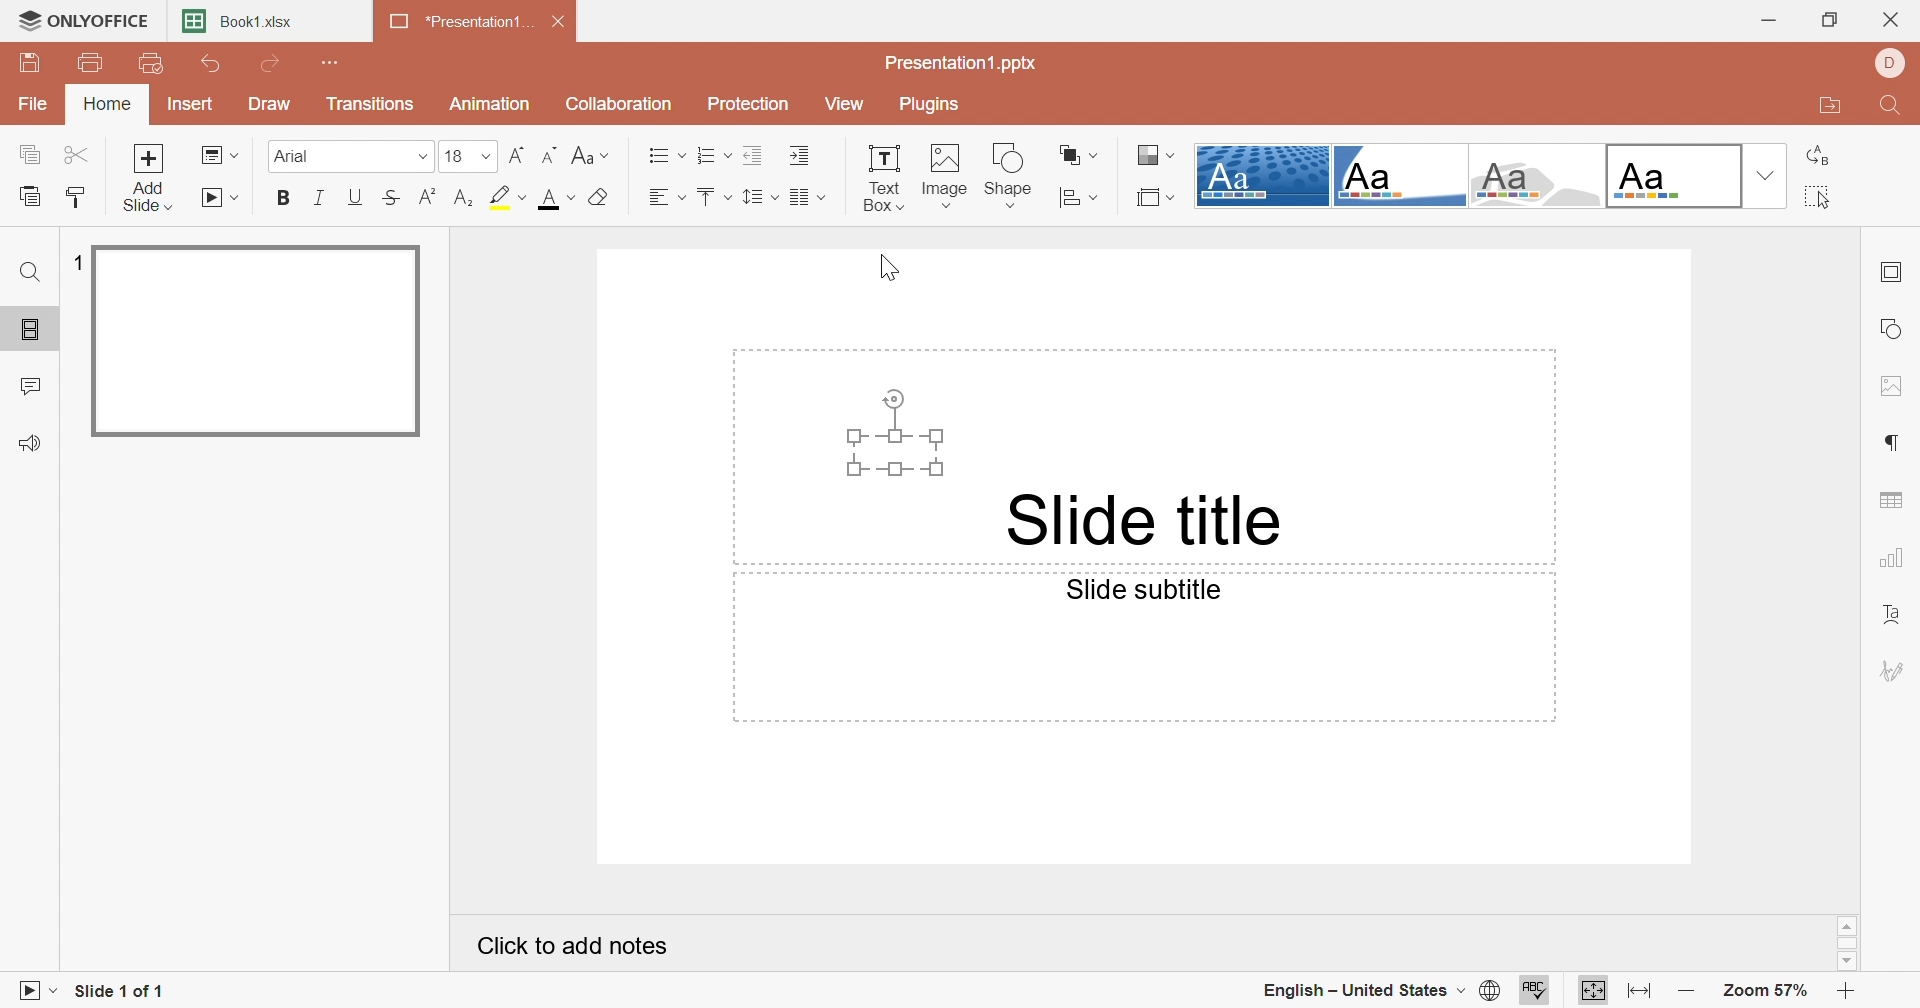 Image resolution: width=1920 pixels, height=1008 pixels. I want to click on Line spacing, so click(757, 197).